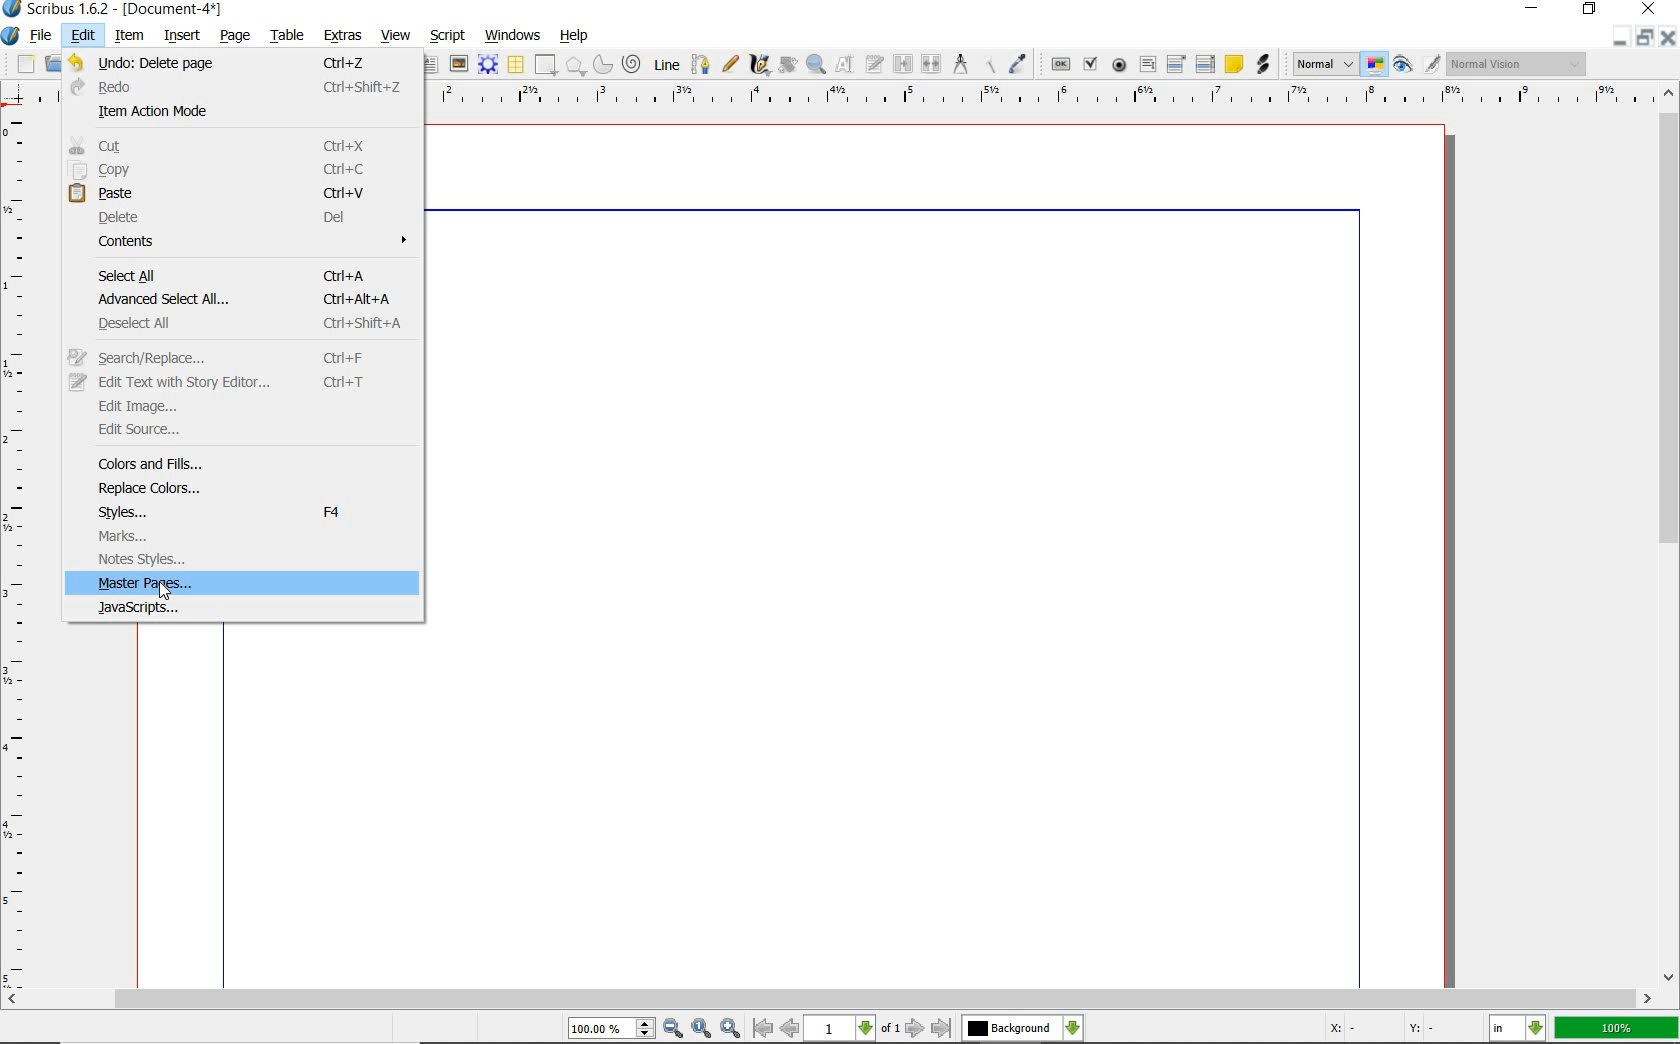  I want to click on help, so click(575, 36).